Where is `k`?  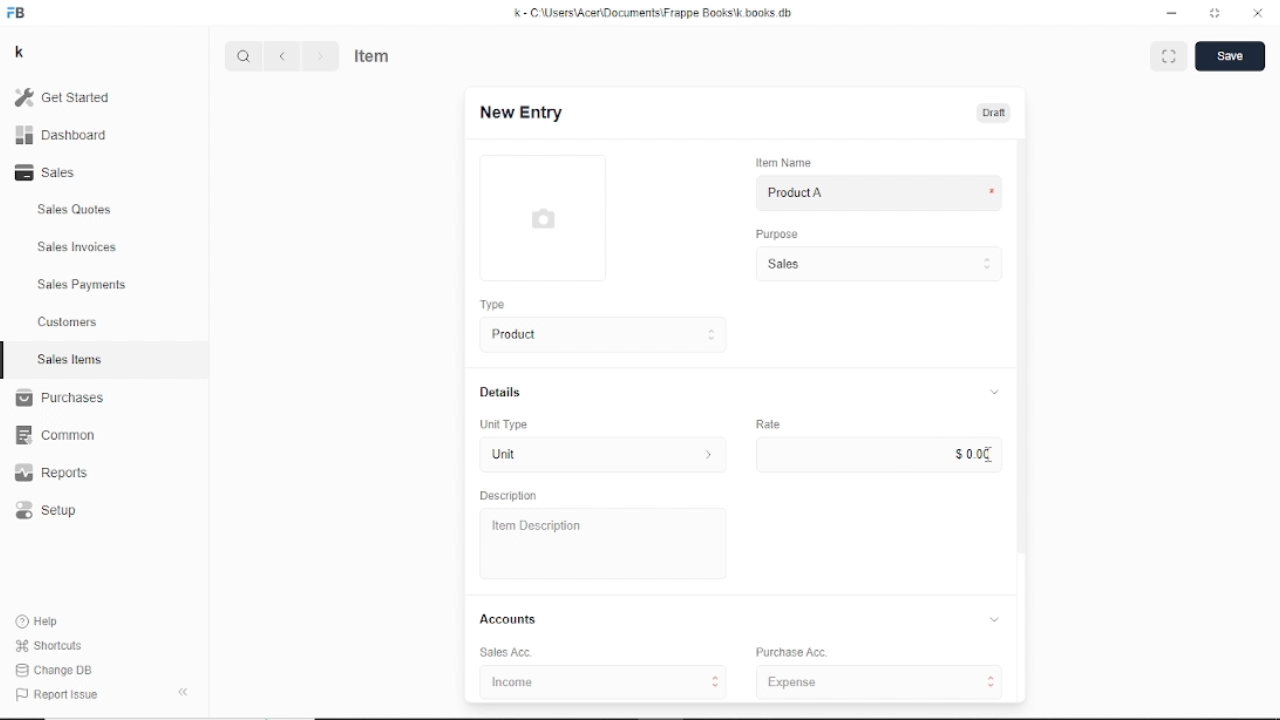
k is located at coordinates (22, 53).